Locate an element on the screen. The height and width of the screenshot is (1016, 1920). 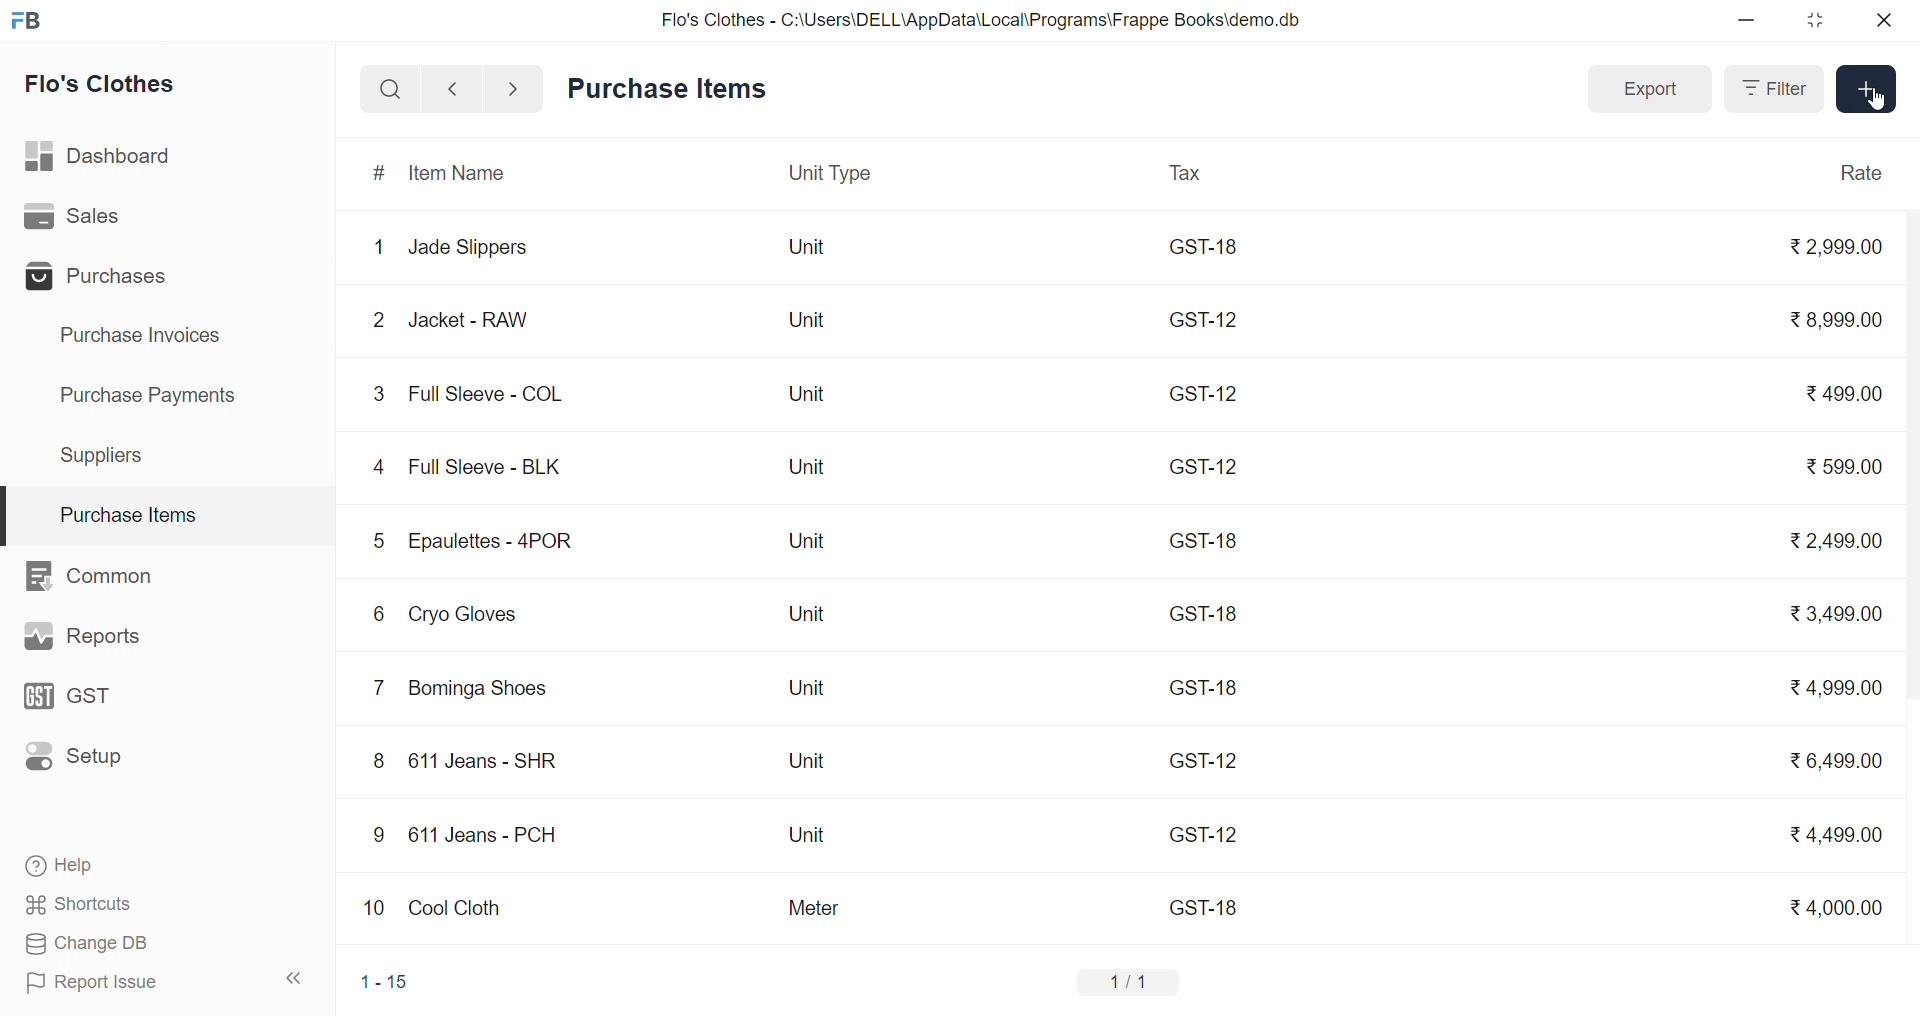
Setup is located at coordinates (88, 759).